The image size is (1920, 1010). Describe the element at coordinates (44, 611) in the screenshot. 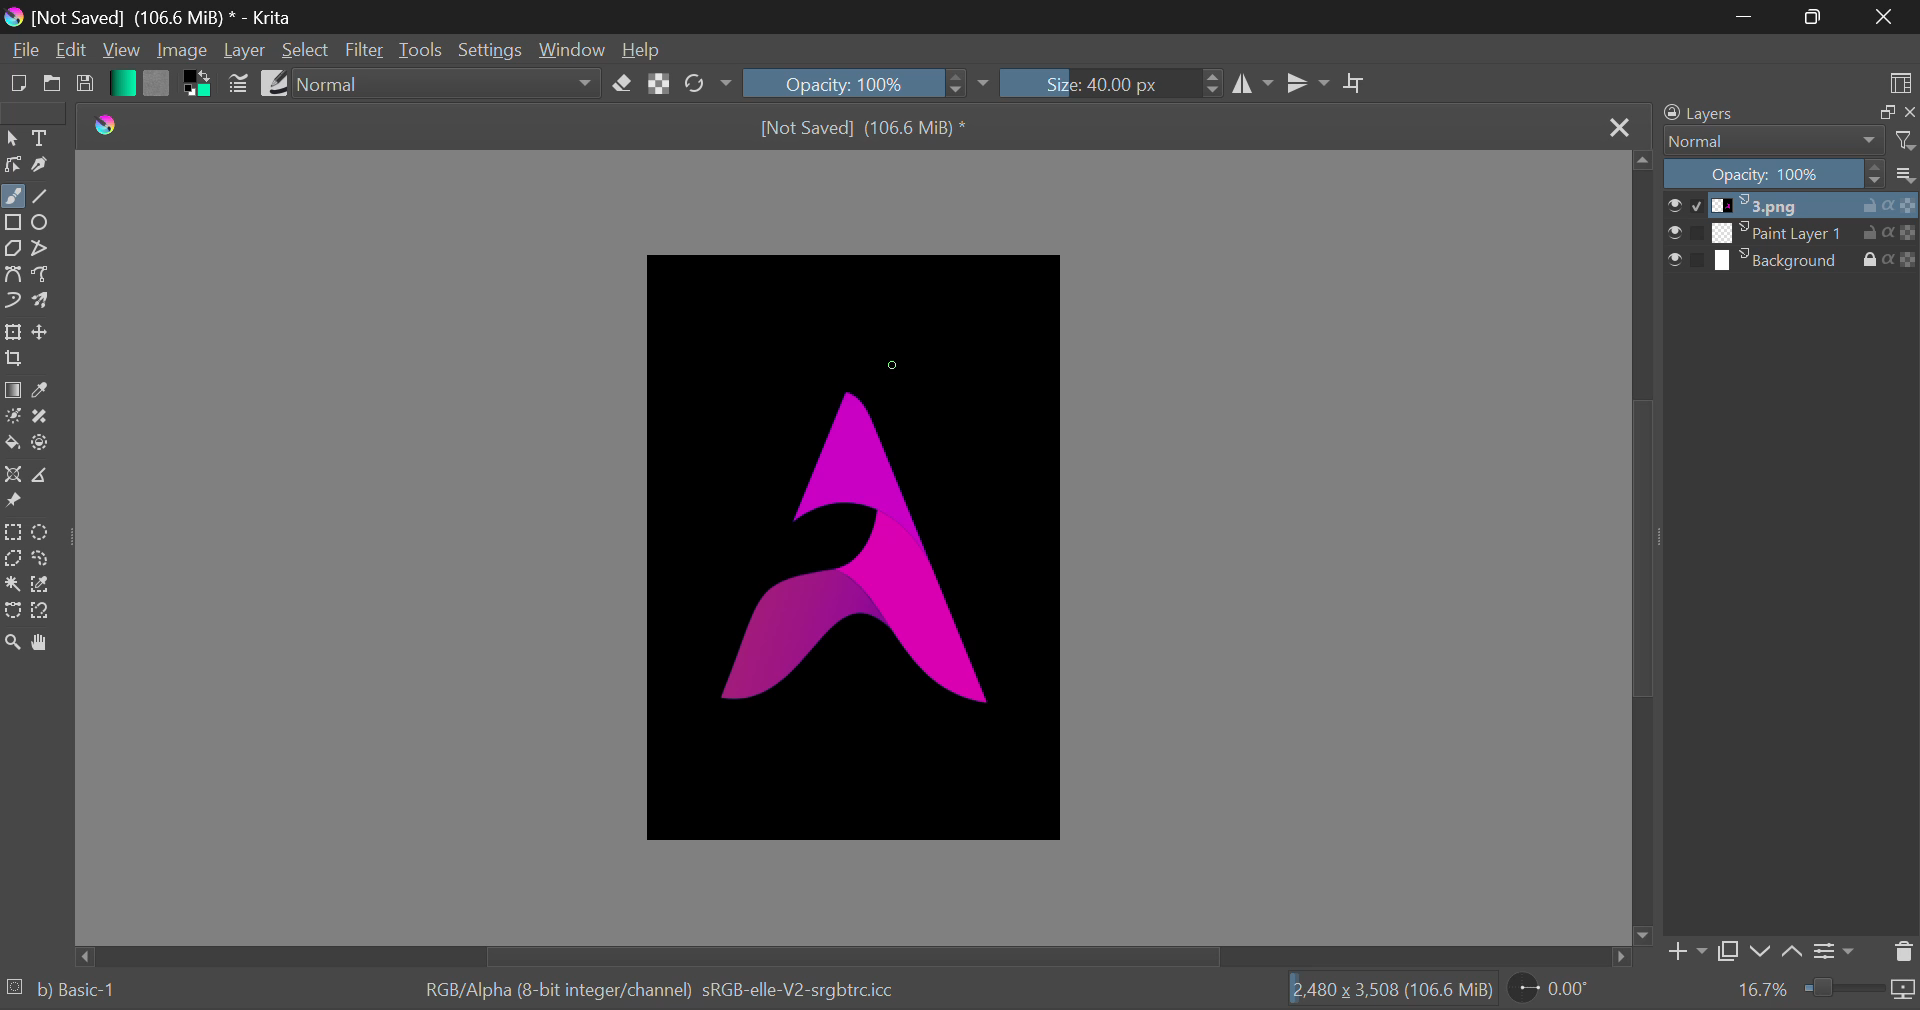

I see `Magnetic Selection` at that location.